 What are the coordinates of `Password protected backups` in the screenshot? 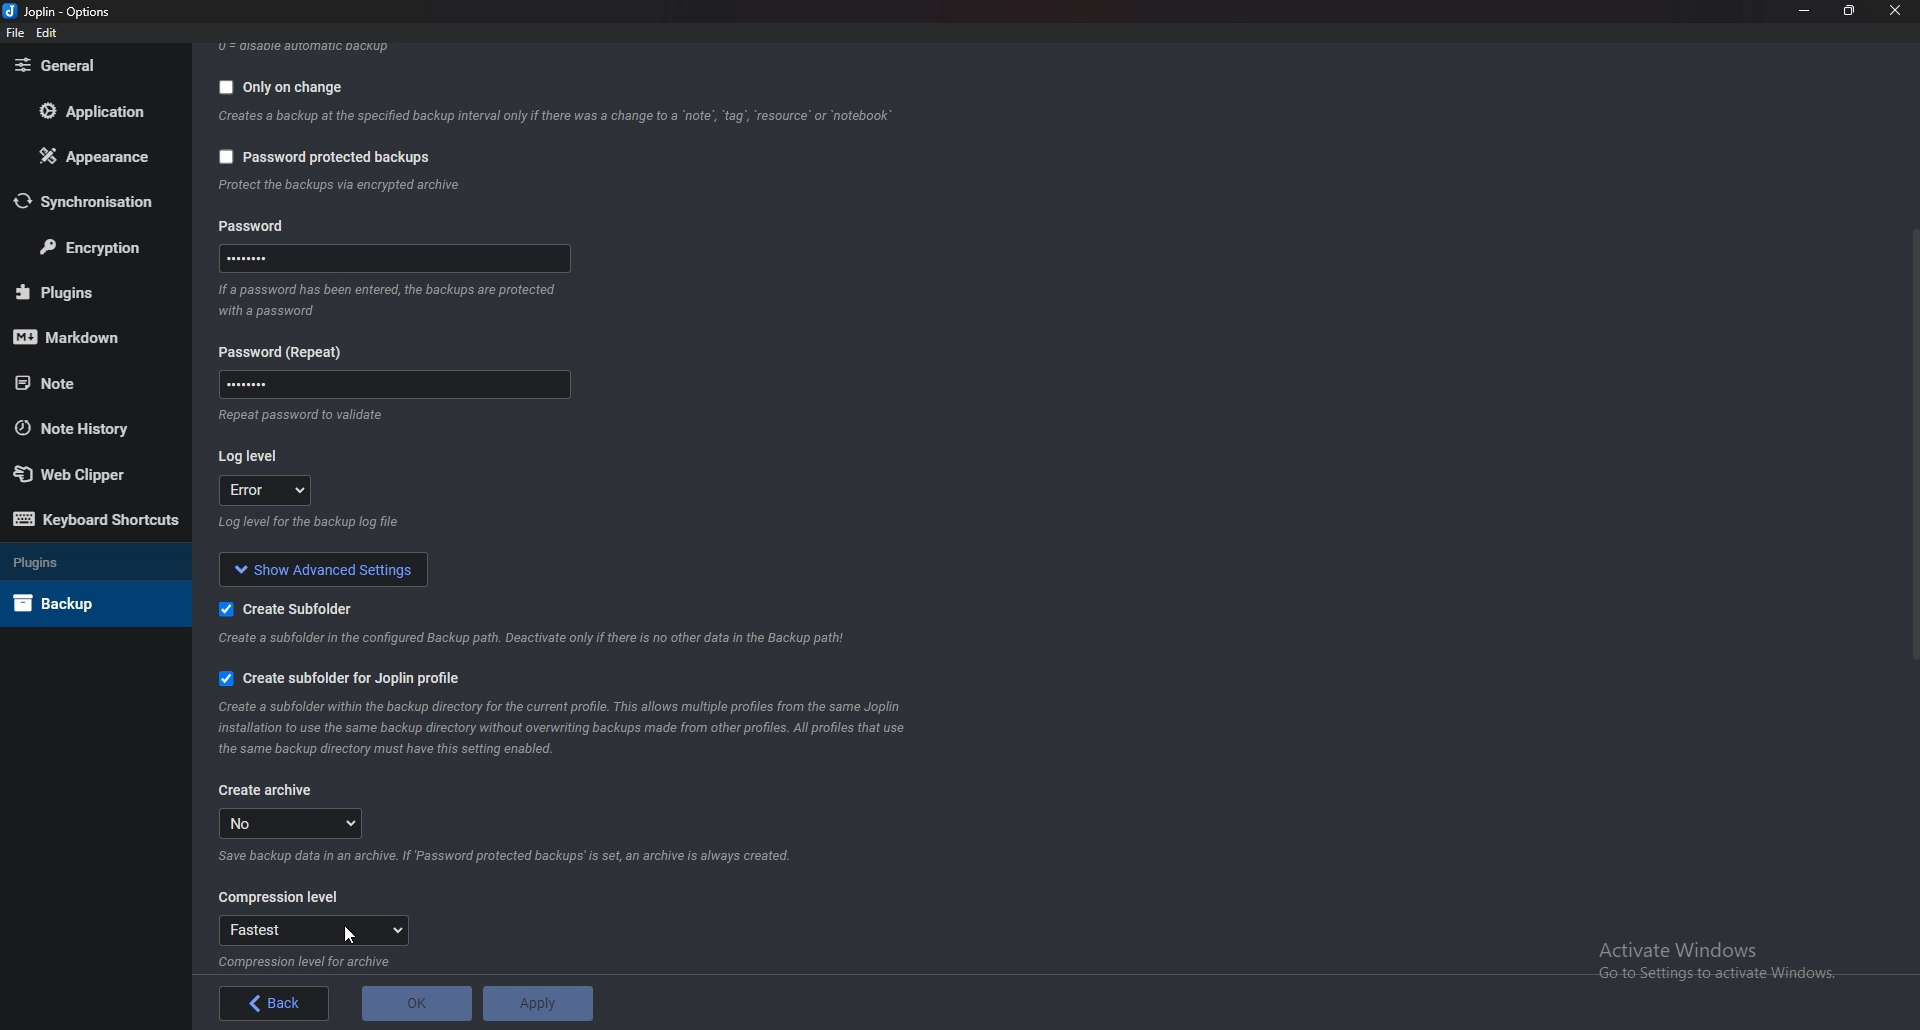 It's located at (328, 159).